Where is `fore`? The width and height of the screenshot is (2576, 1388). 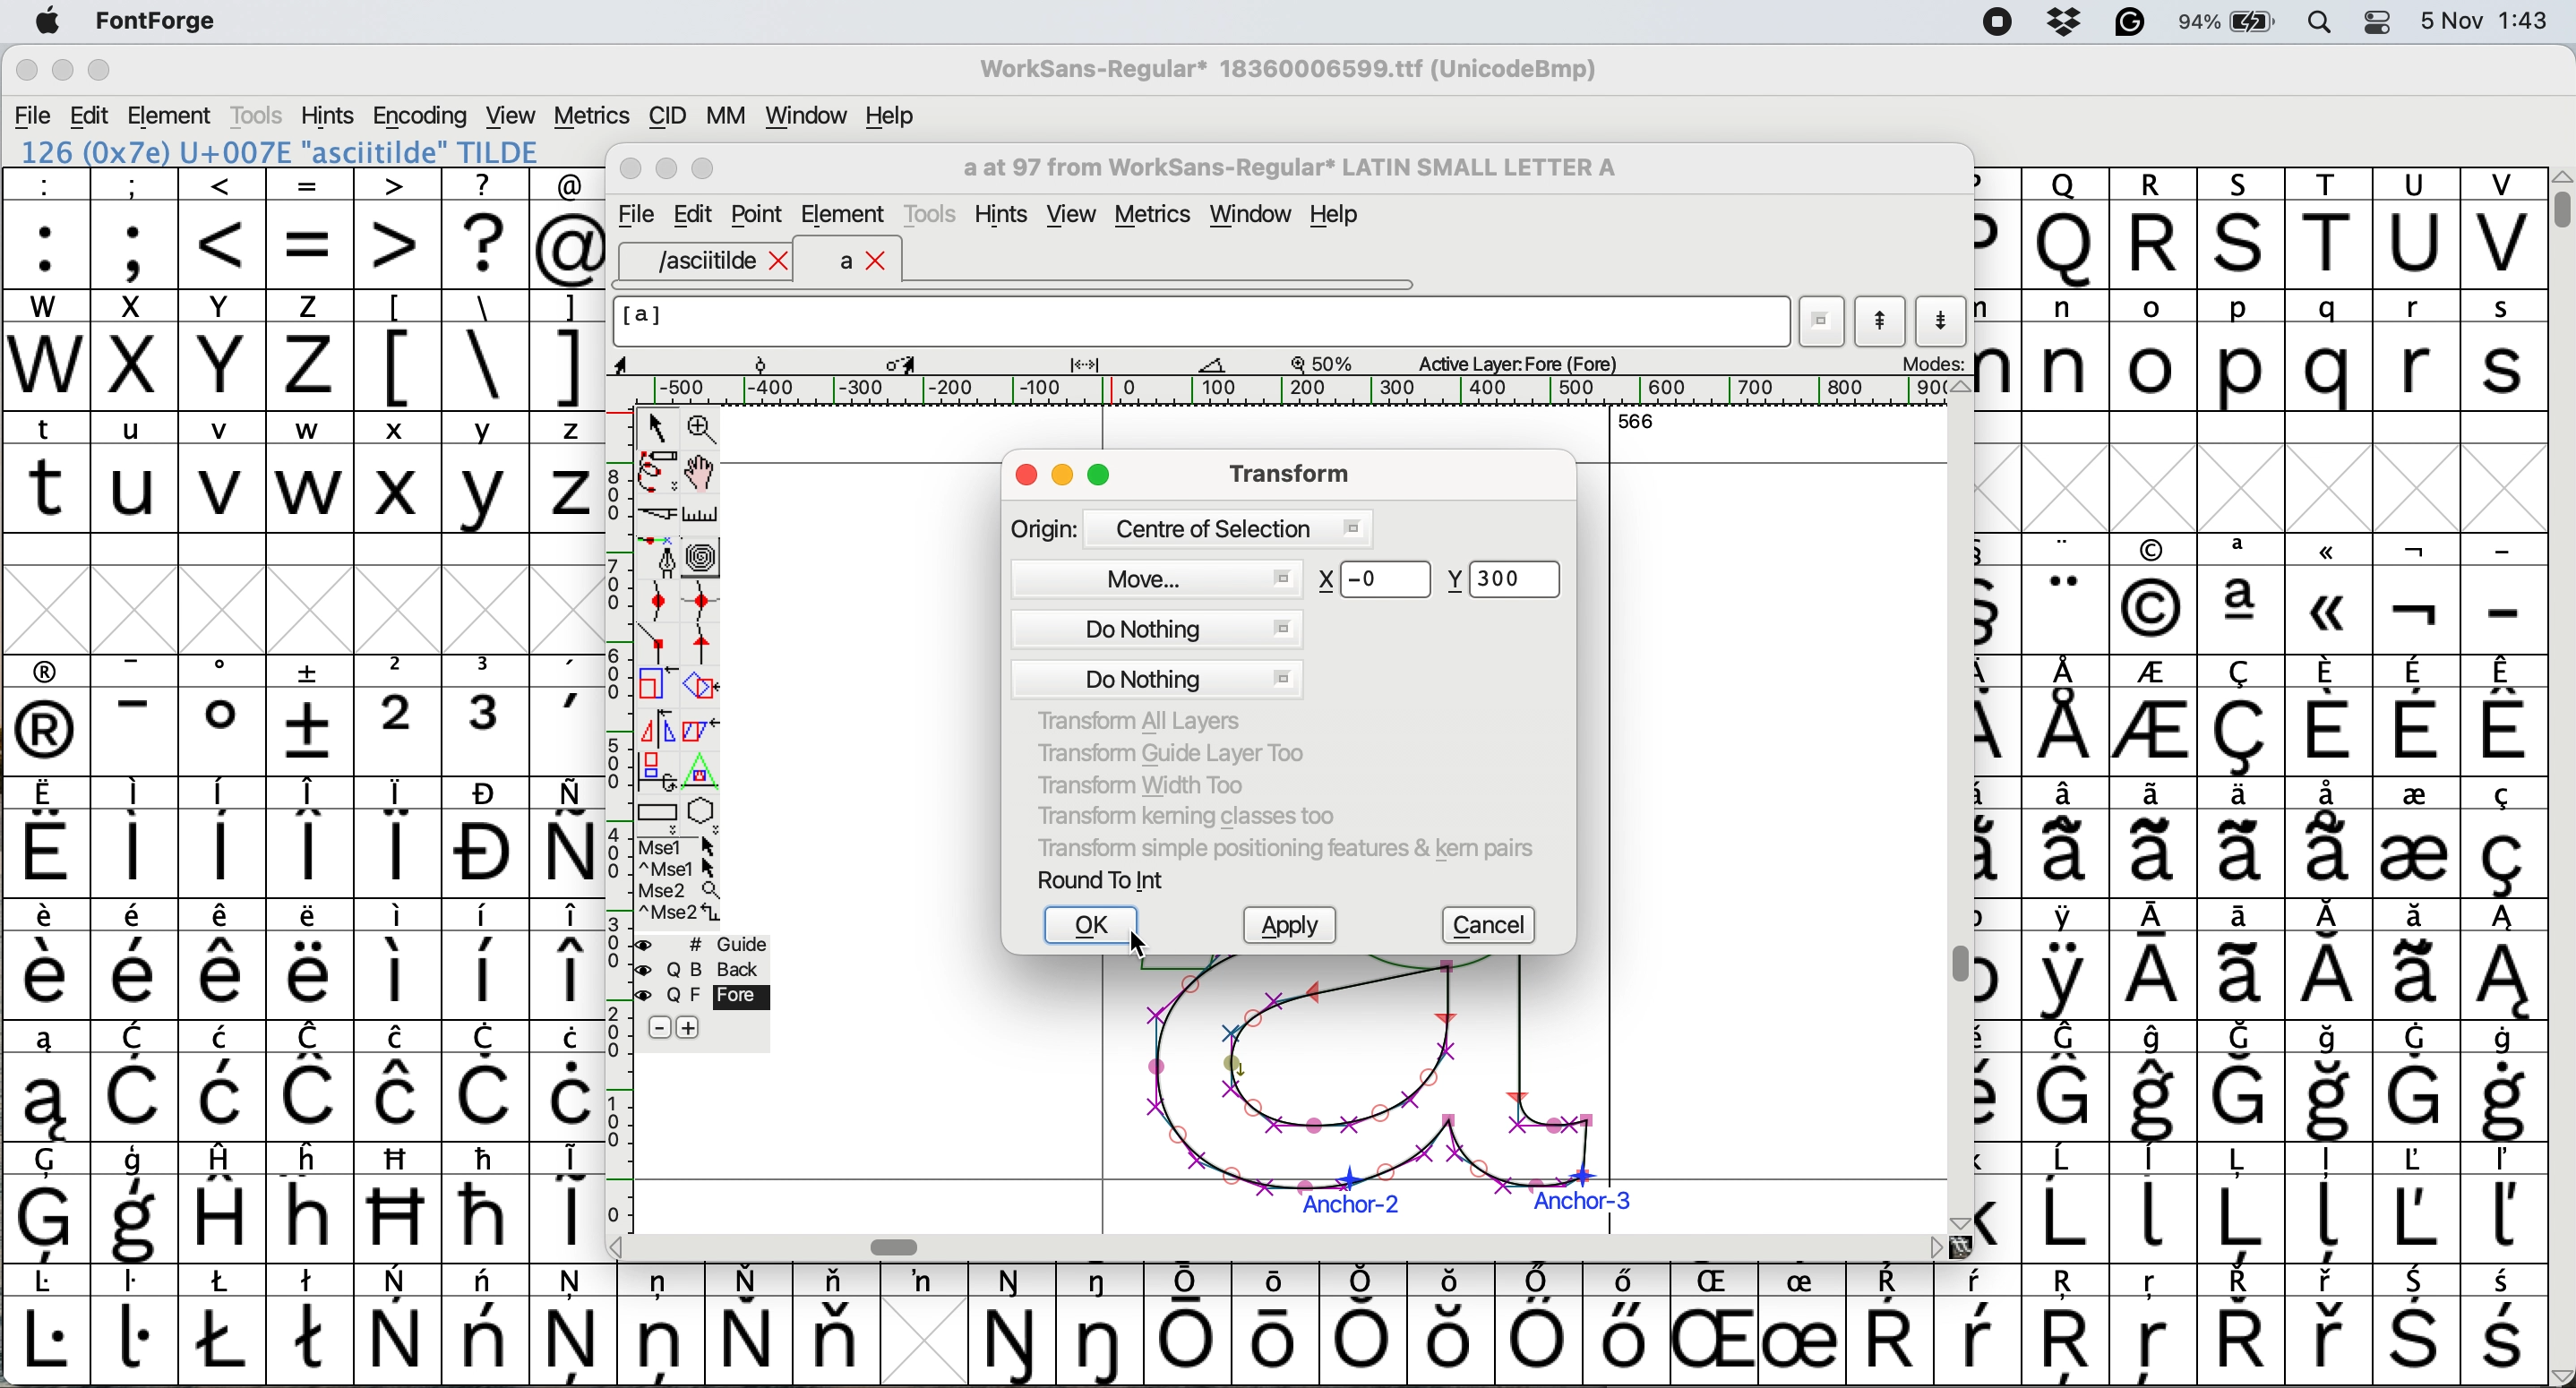 fore is located at coordinates (704, 997).